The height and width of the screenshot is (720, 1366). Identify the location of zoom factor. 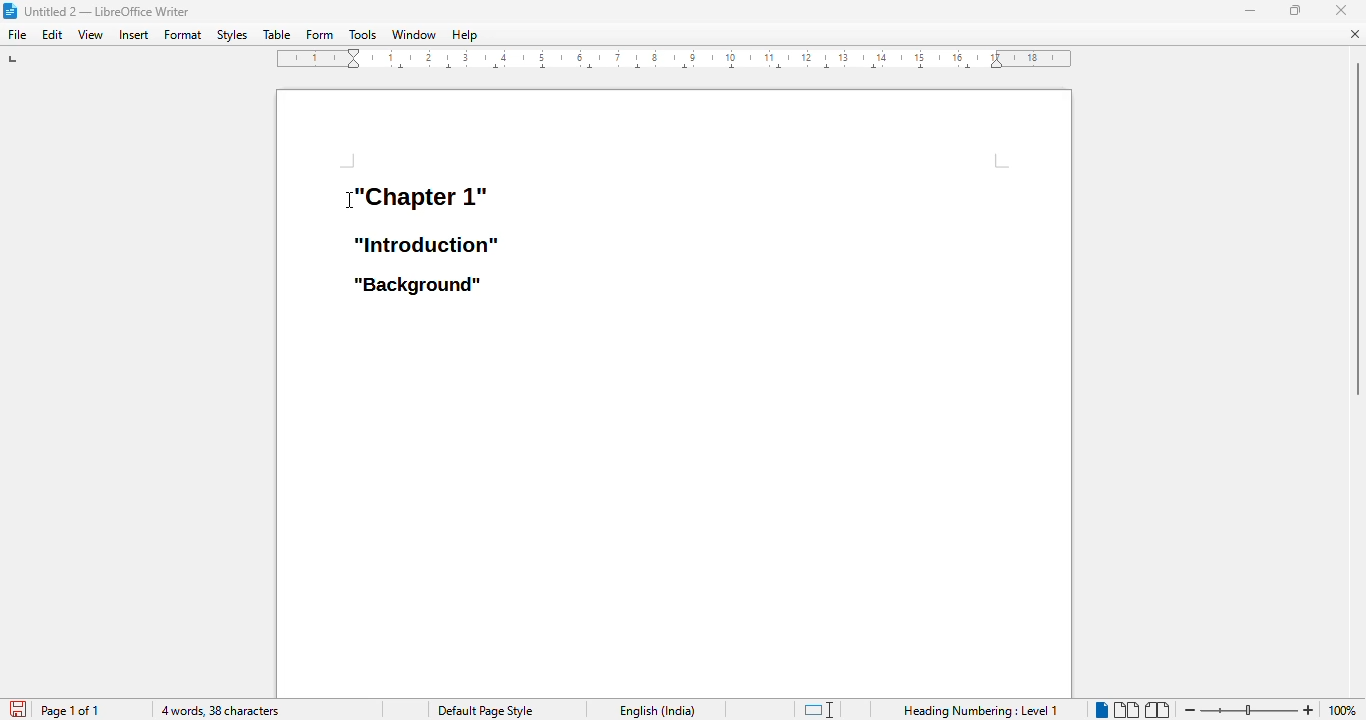
(1344, 711).